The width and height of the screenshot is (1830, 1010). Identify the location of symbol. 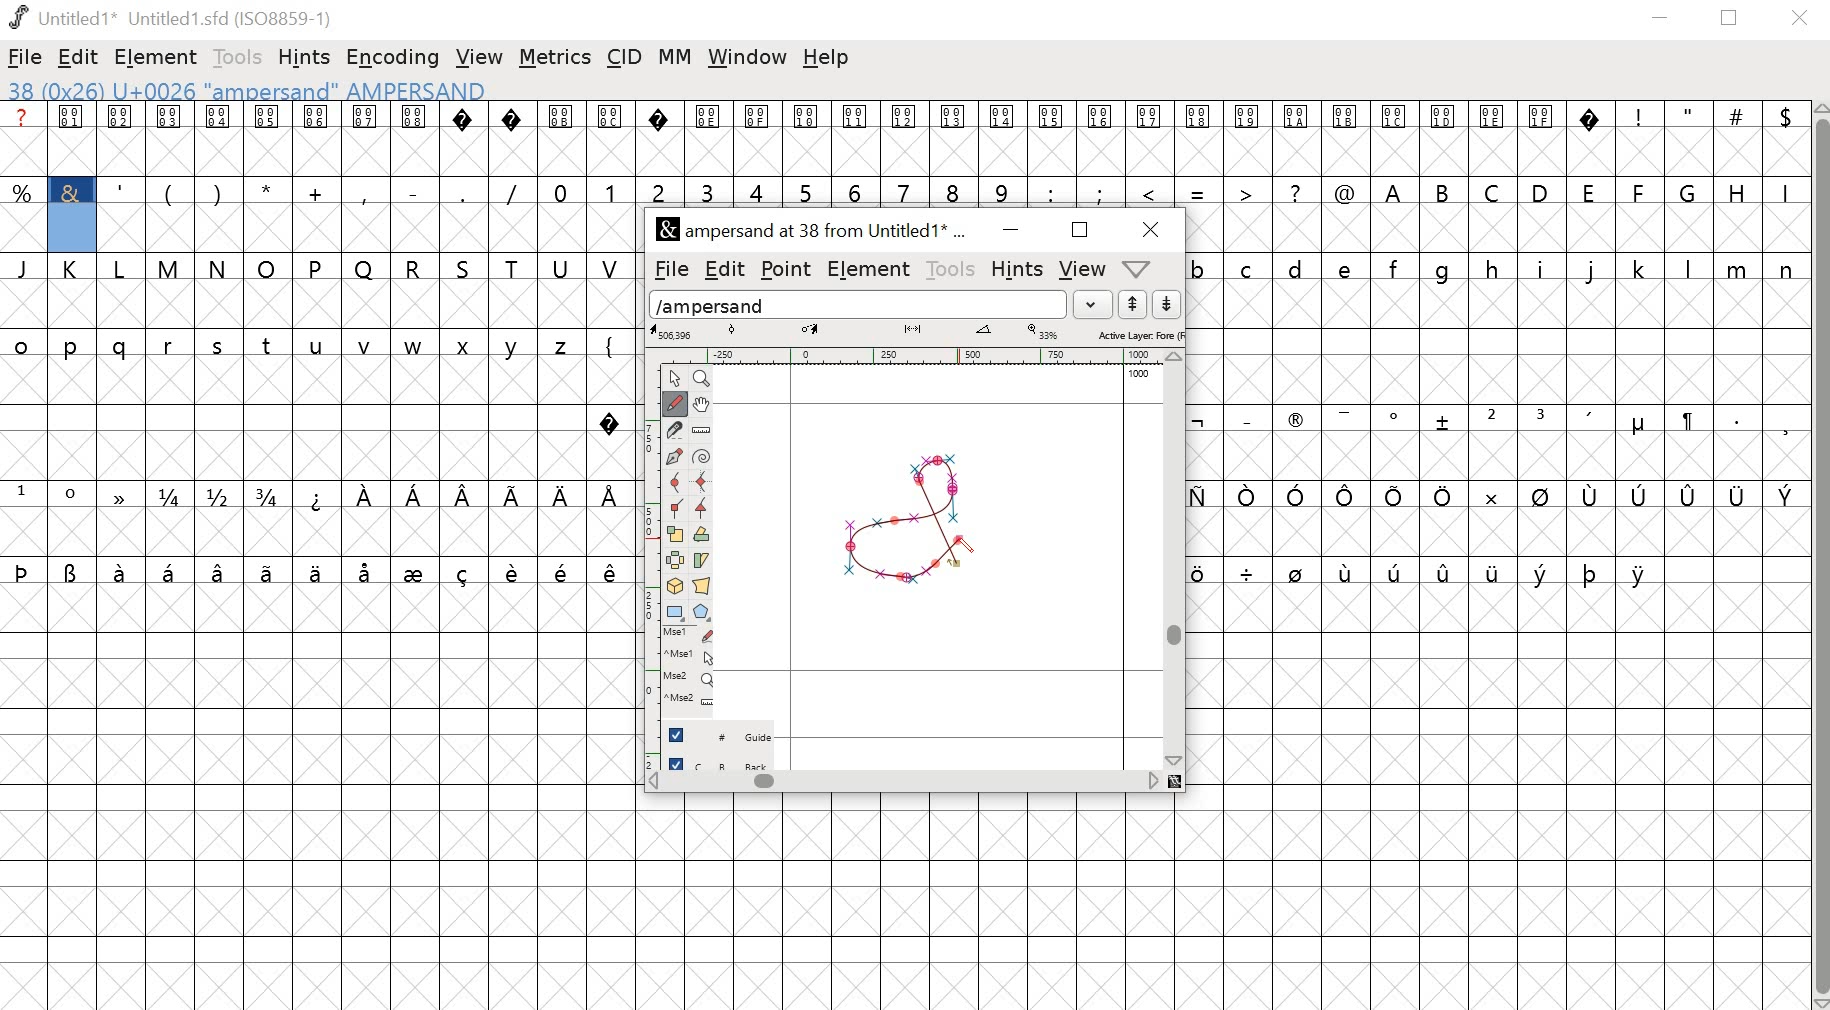
(611, 572).